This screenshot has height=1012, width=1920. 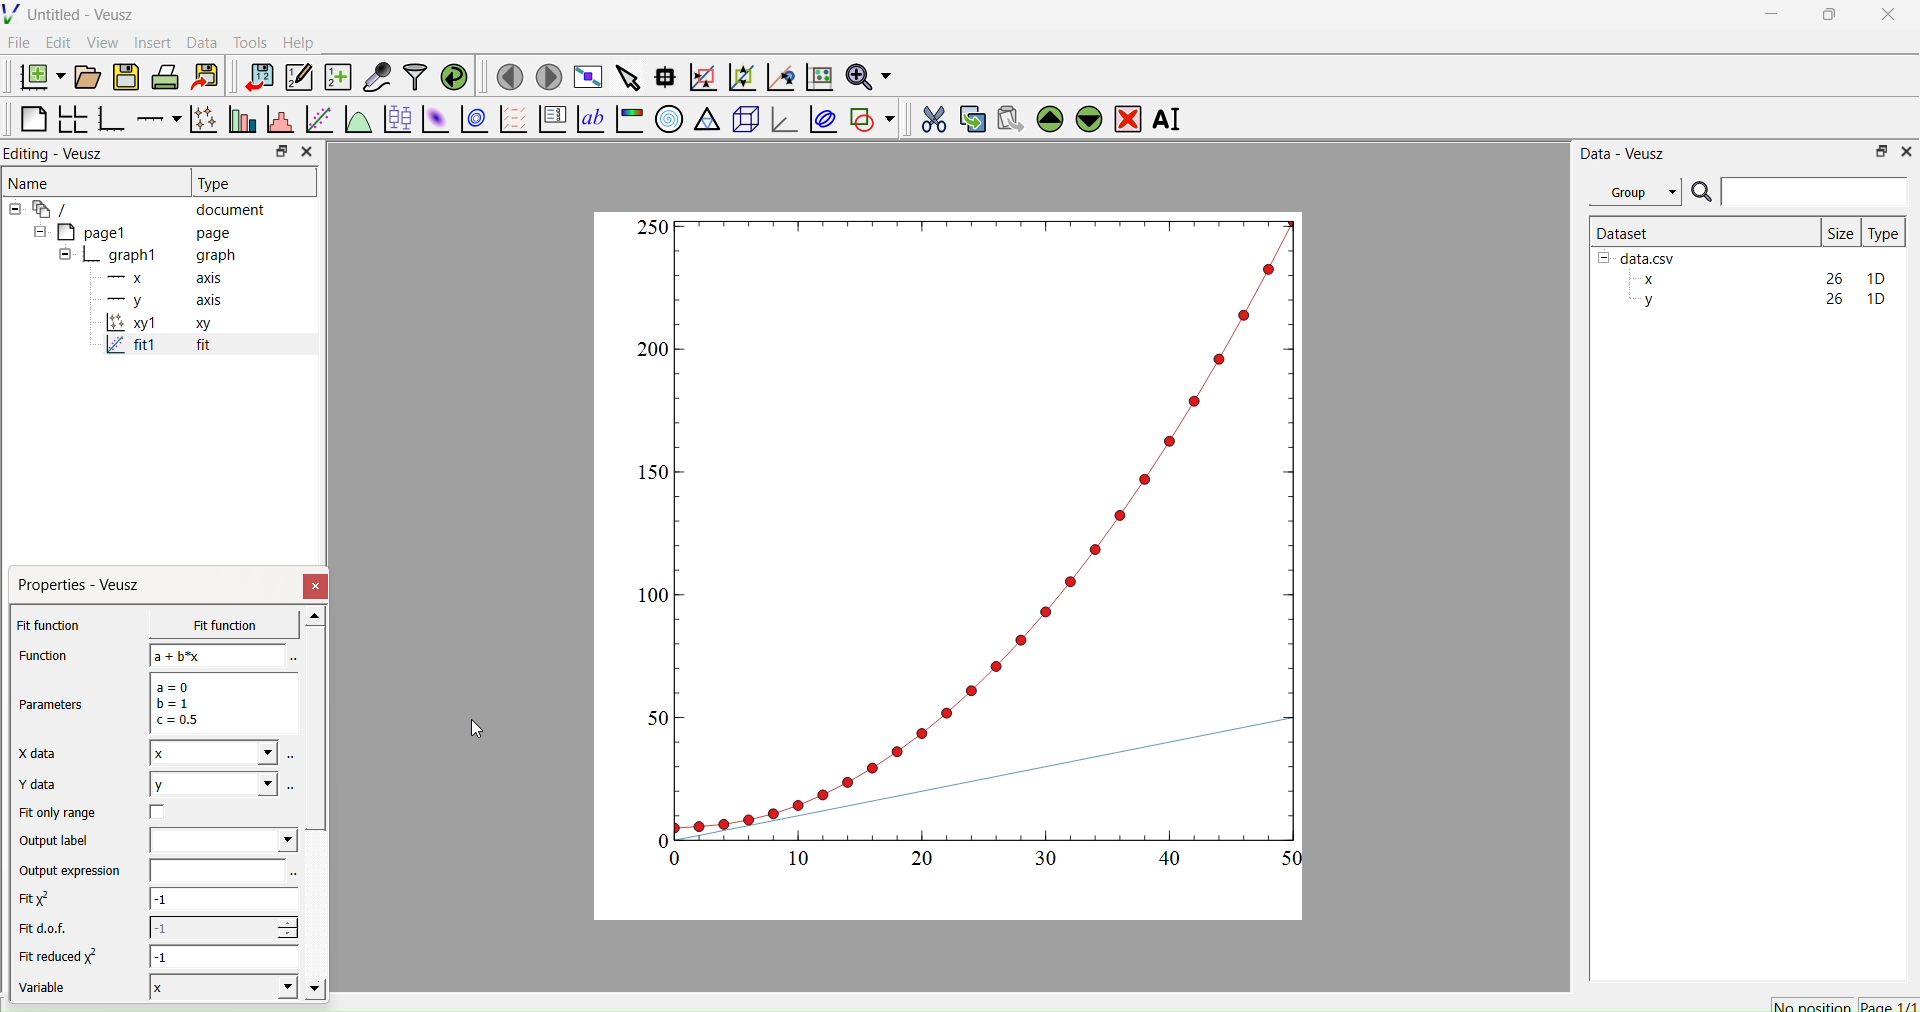 What do you see at coordinates (1814, 191) in the screenshot?
I see `Input` at bounding box center [1814, 191].